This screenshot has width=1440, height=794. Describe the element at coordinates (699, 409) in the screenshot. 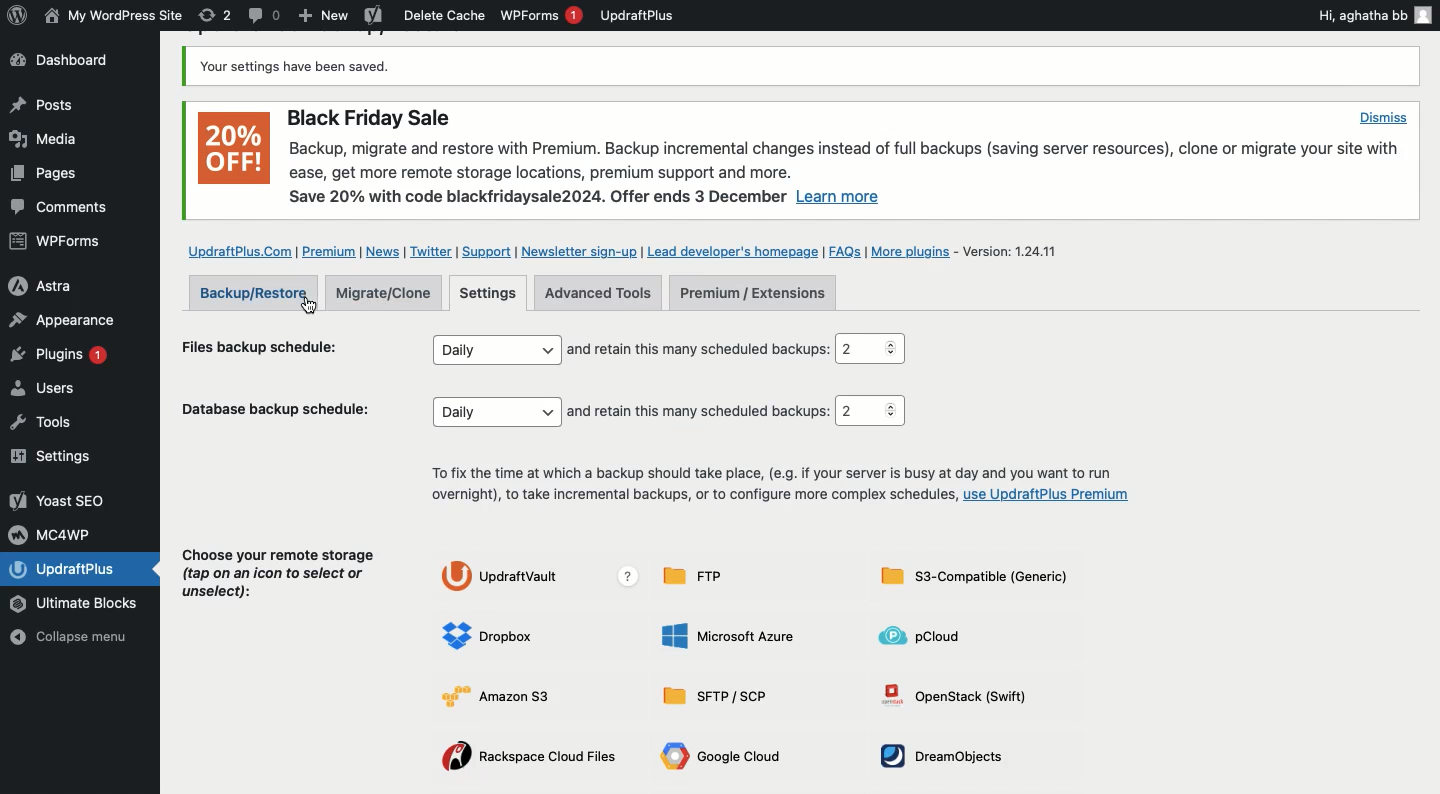

I see `and retain this many scheduled backups:` at that location.